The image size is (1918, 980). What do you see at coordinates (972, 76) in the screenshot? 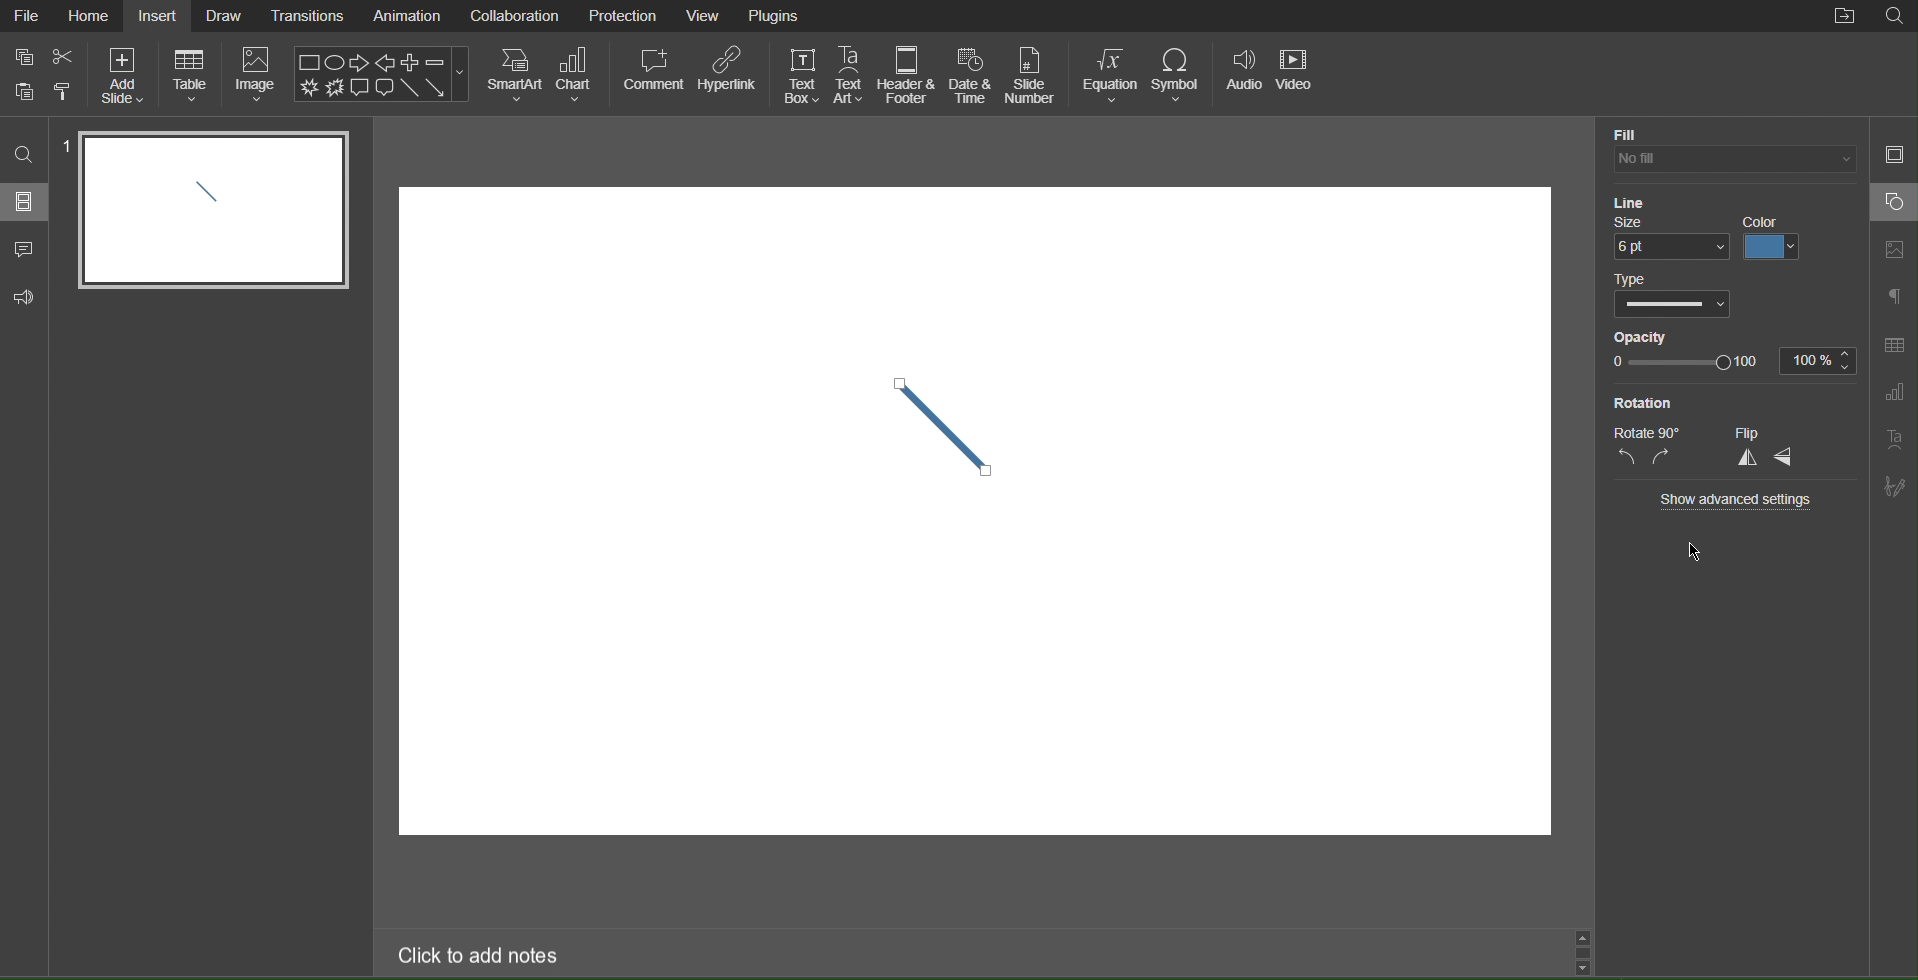
I see `Date & Time` at bounding box center [972, 76].